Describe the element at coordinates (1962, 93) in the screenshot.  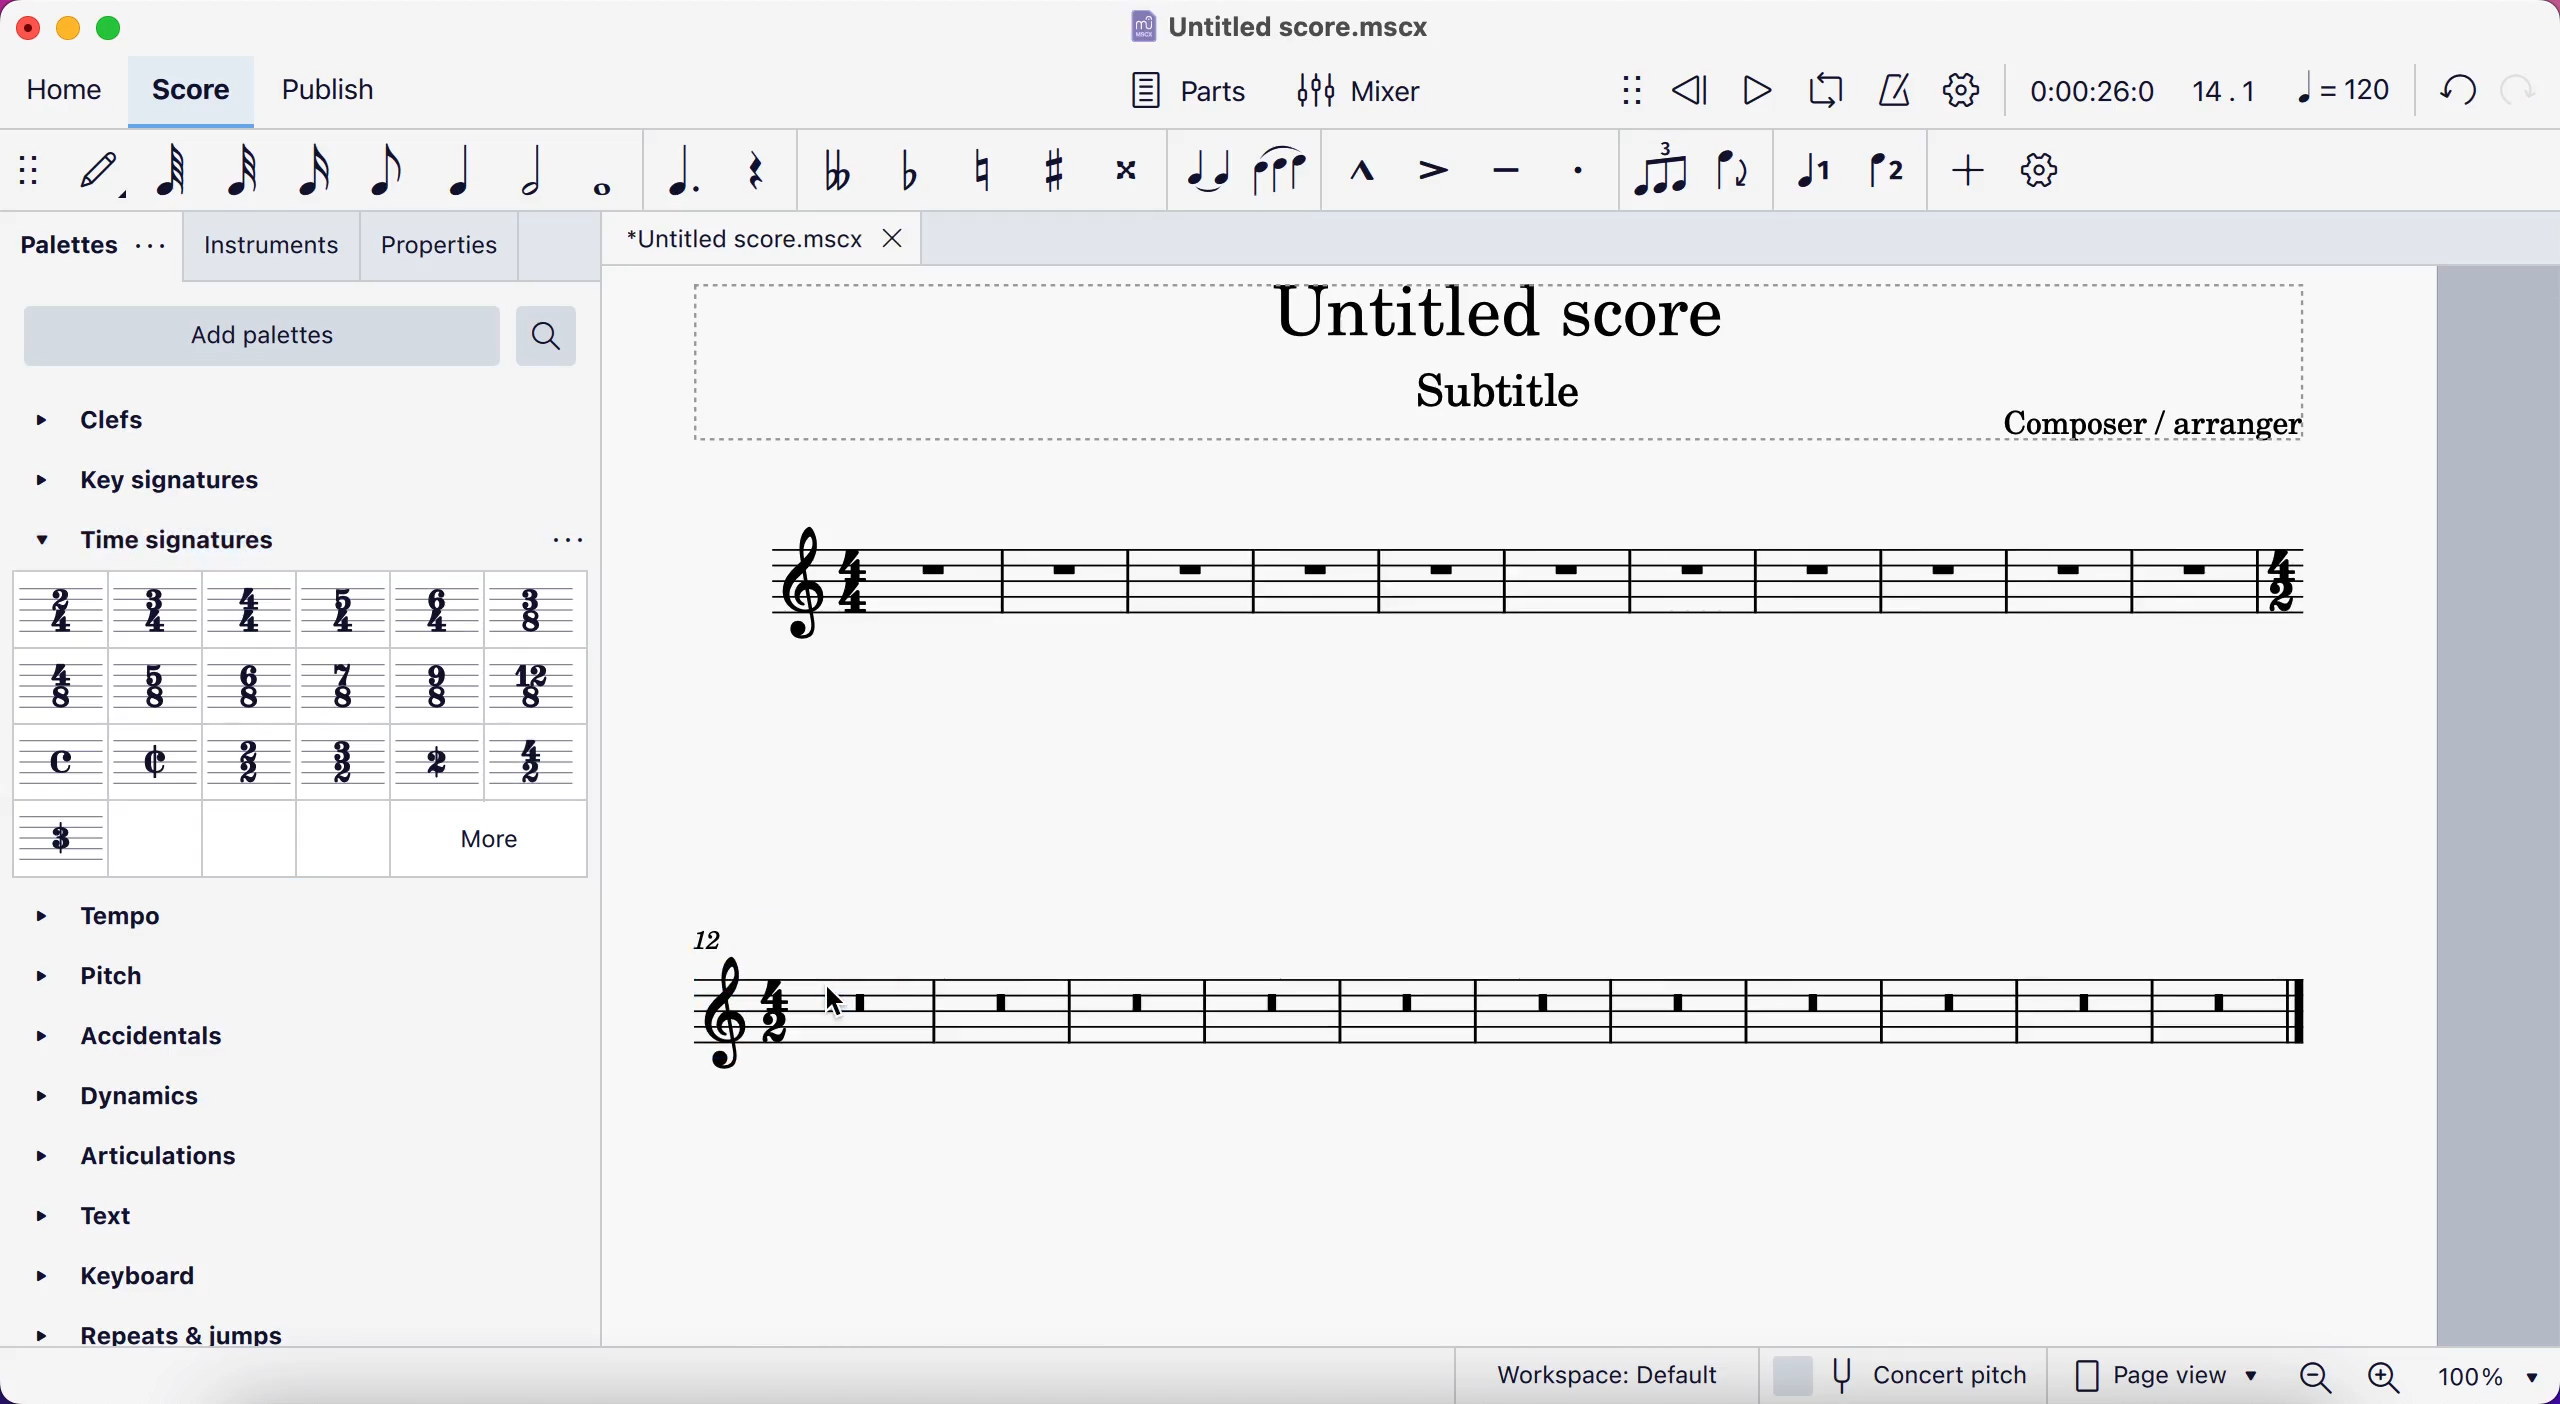
I see `playback settings` at that location.